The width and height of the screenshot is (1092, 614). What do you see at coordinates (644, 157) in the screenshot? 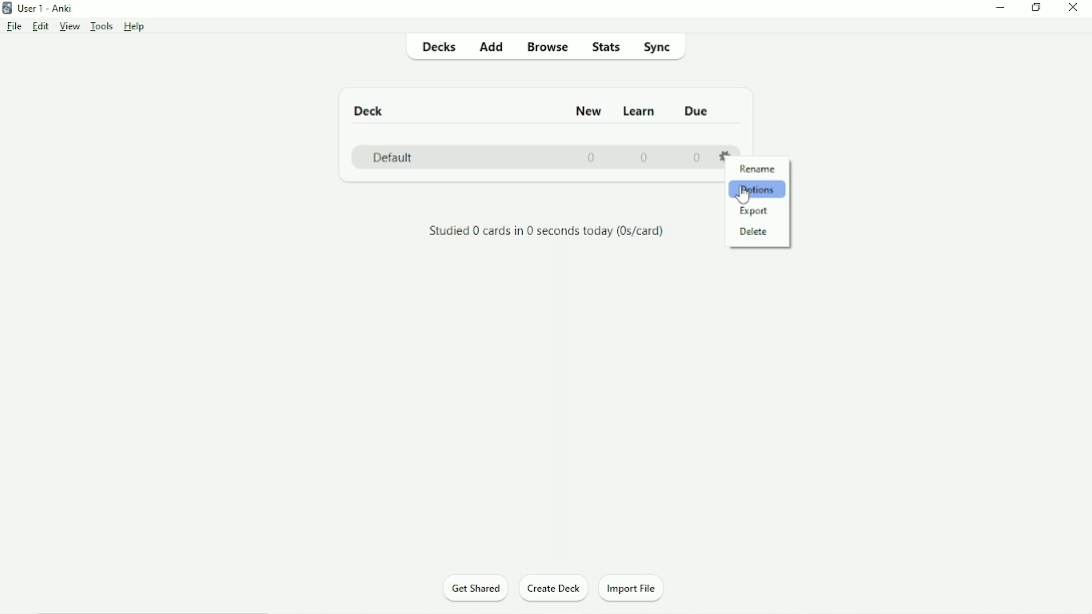
I see `0` at bounding box center [644, 157].